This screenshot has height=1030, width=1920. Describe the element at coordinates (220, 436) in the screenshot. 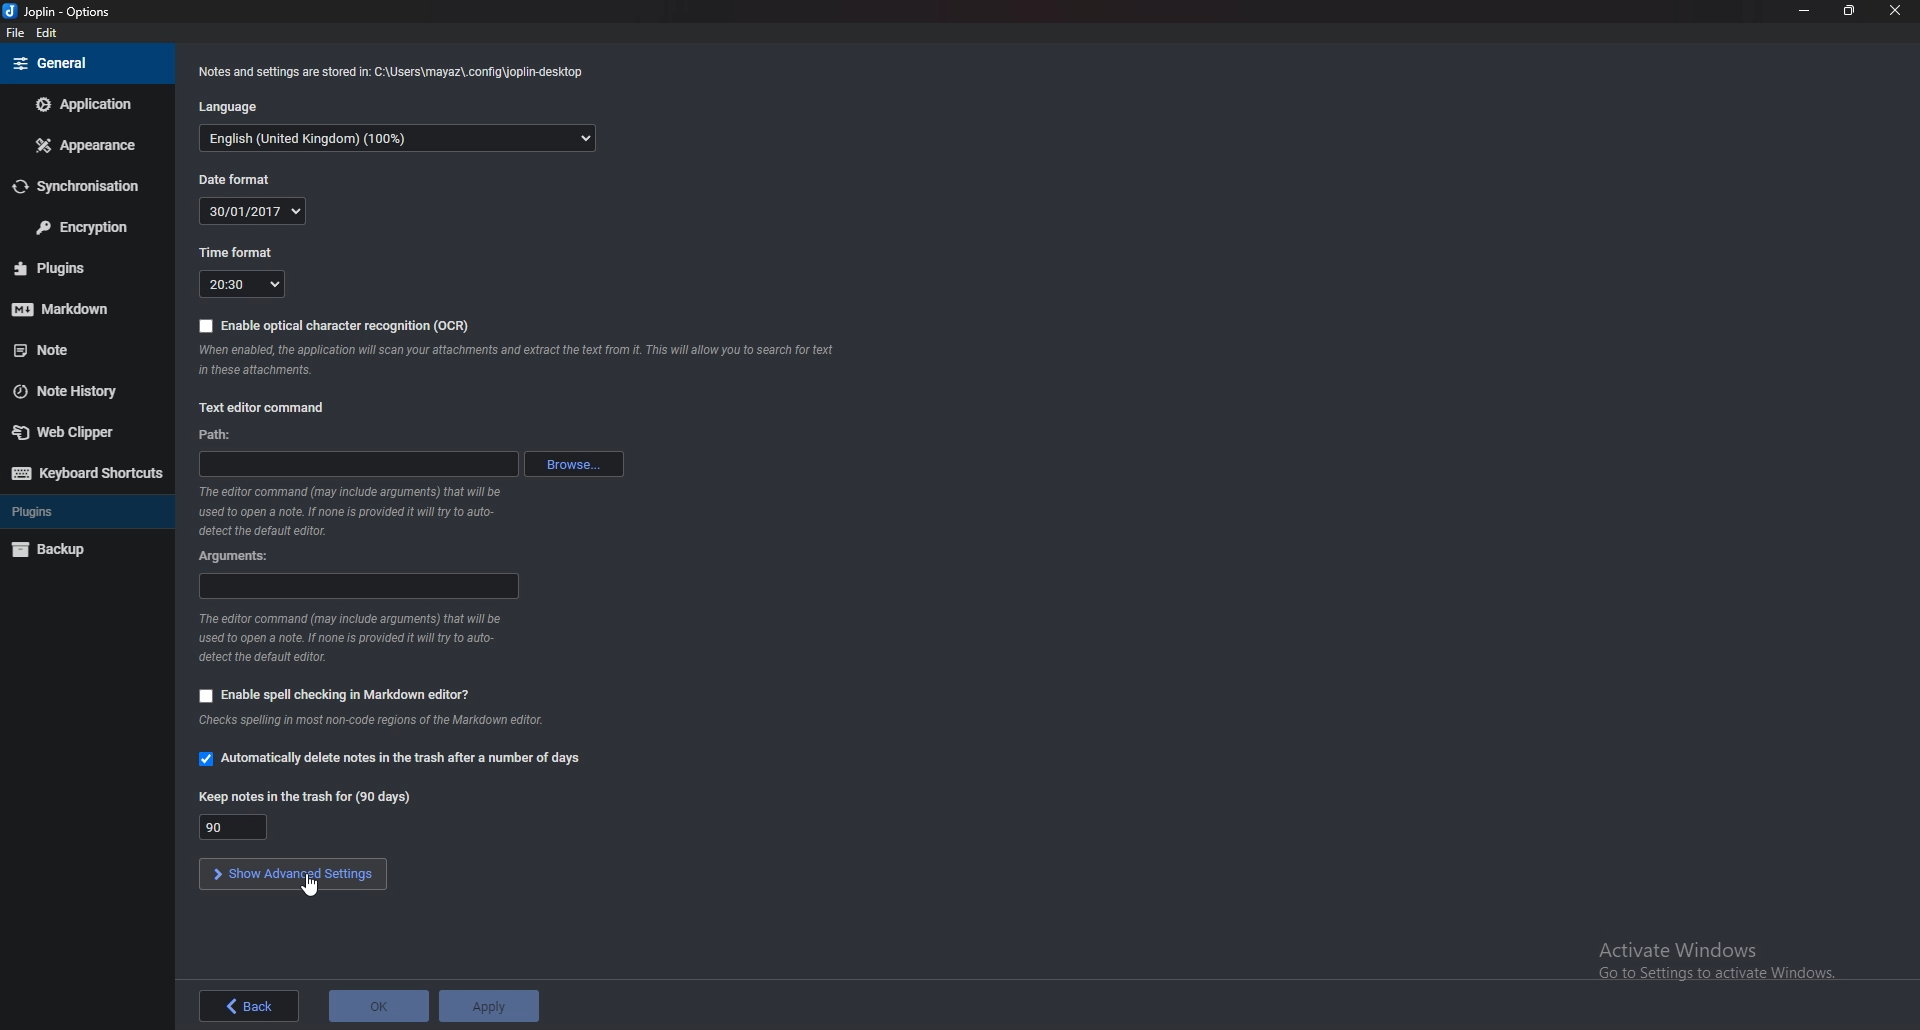

I see `path` at that location.